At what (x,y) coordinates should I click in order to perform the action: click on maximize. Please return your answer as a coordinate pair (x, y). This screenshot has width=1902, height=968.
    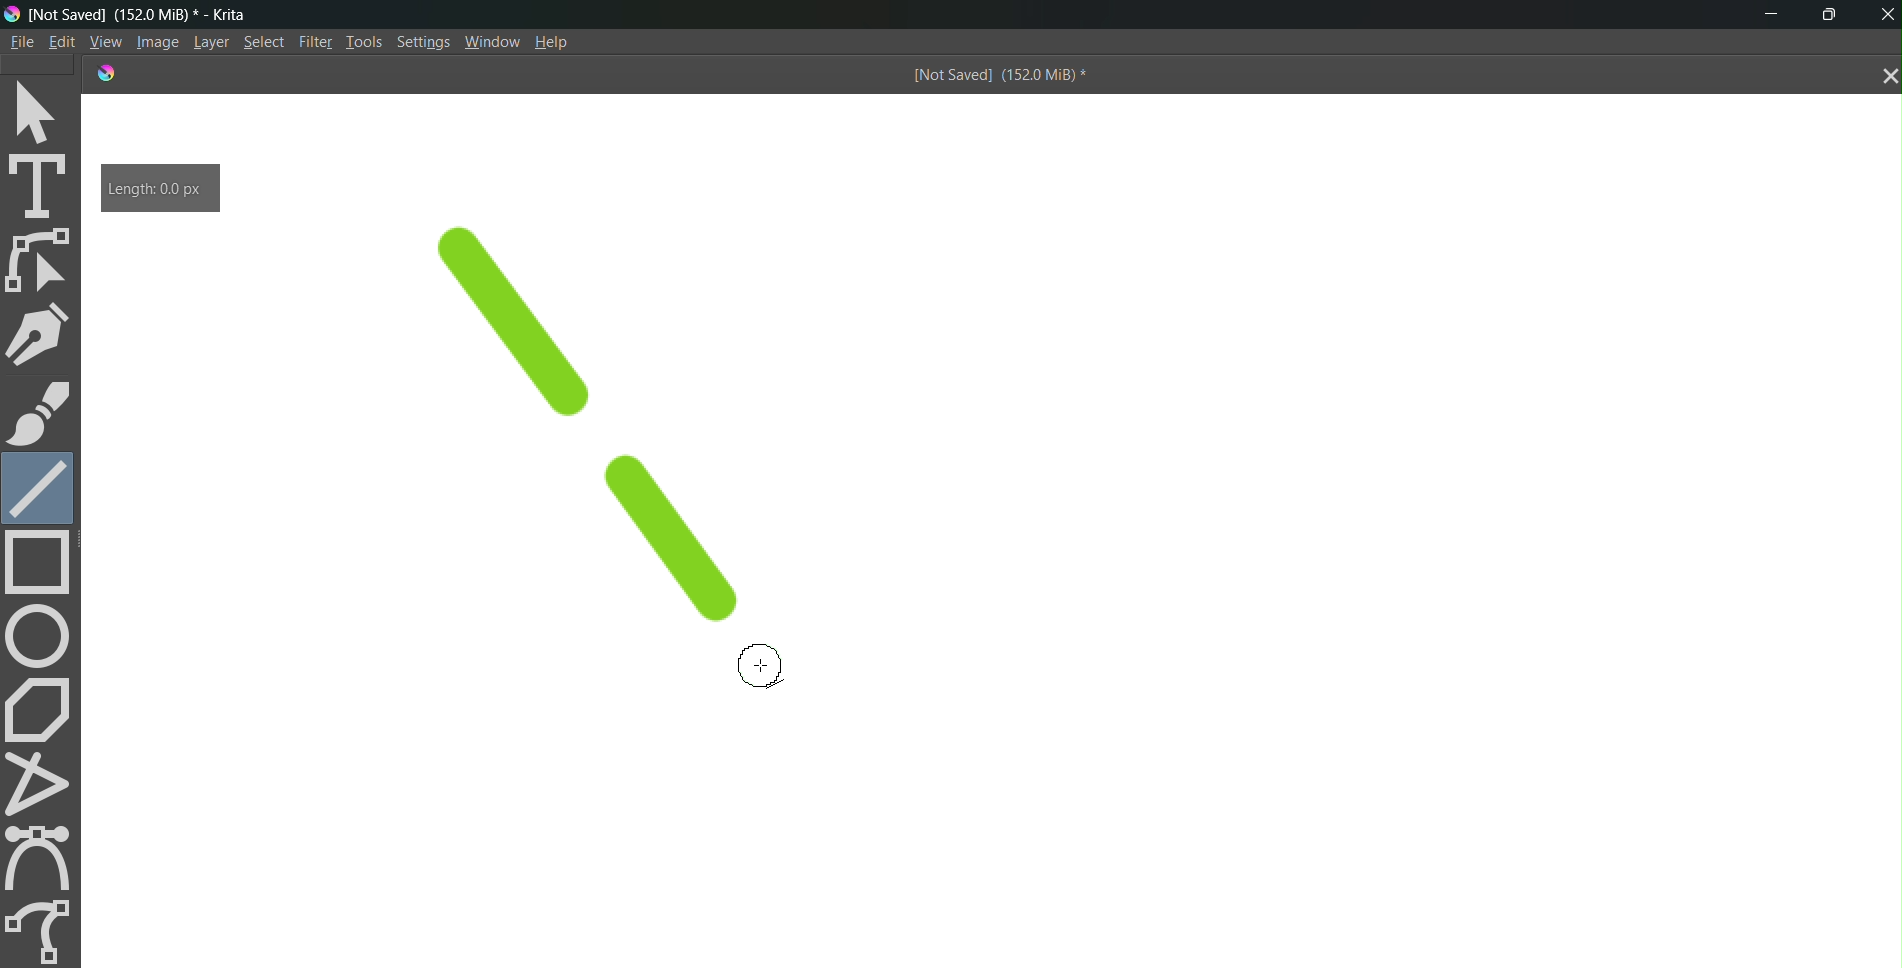
    Looking at the image, I should click on (1835, 12).